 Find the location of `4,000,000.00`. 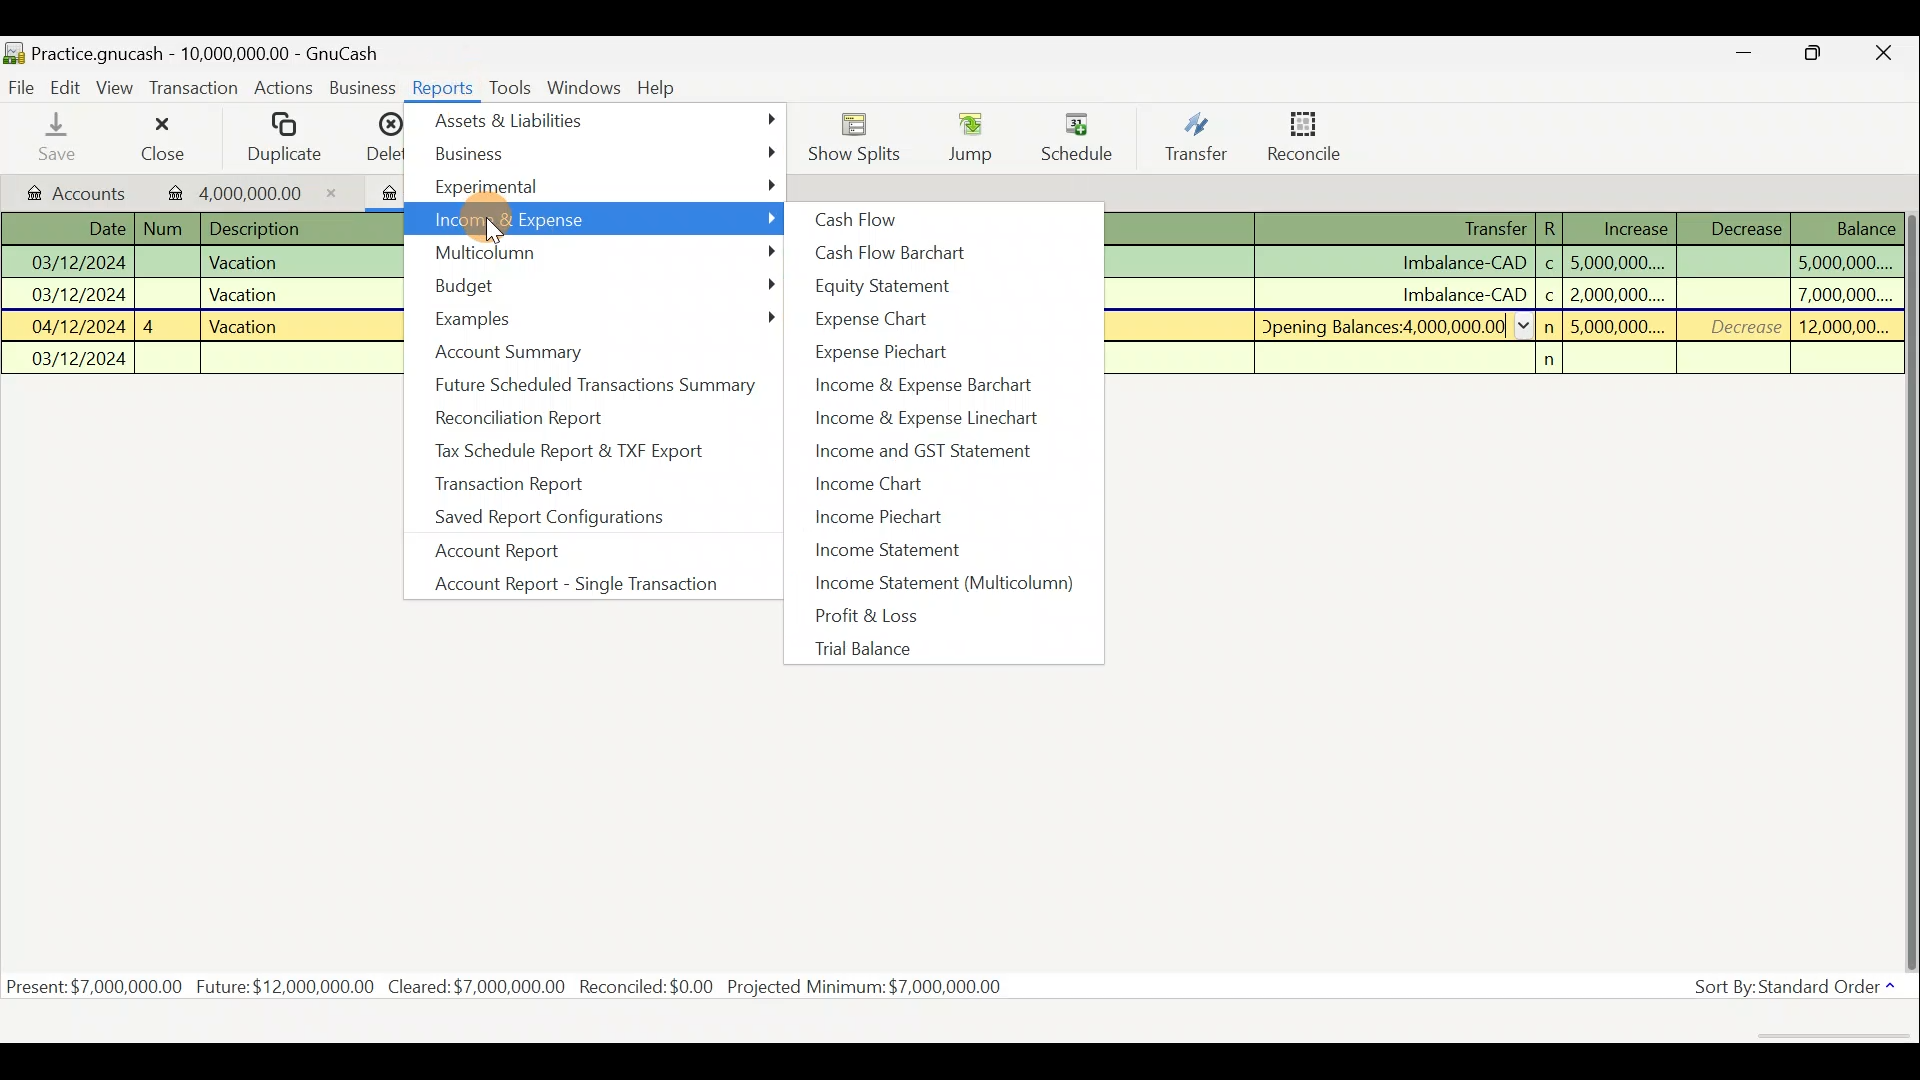

4,000,000.00 is located at coordinates (261, 191).